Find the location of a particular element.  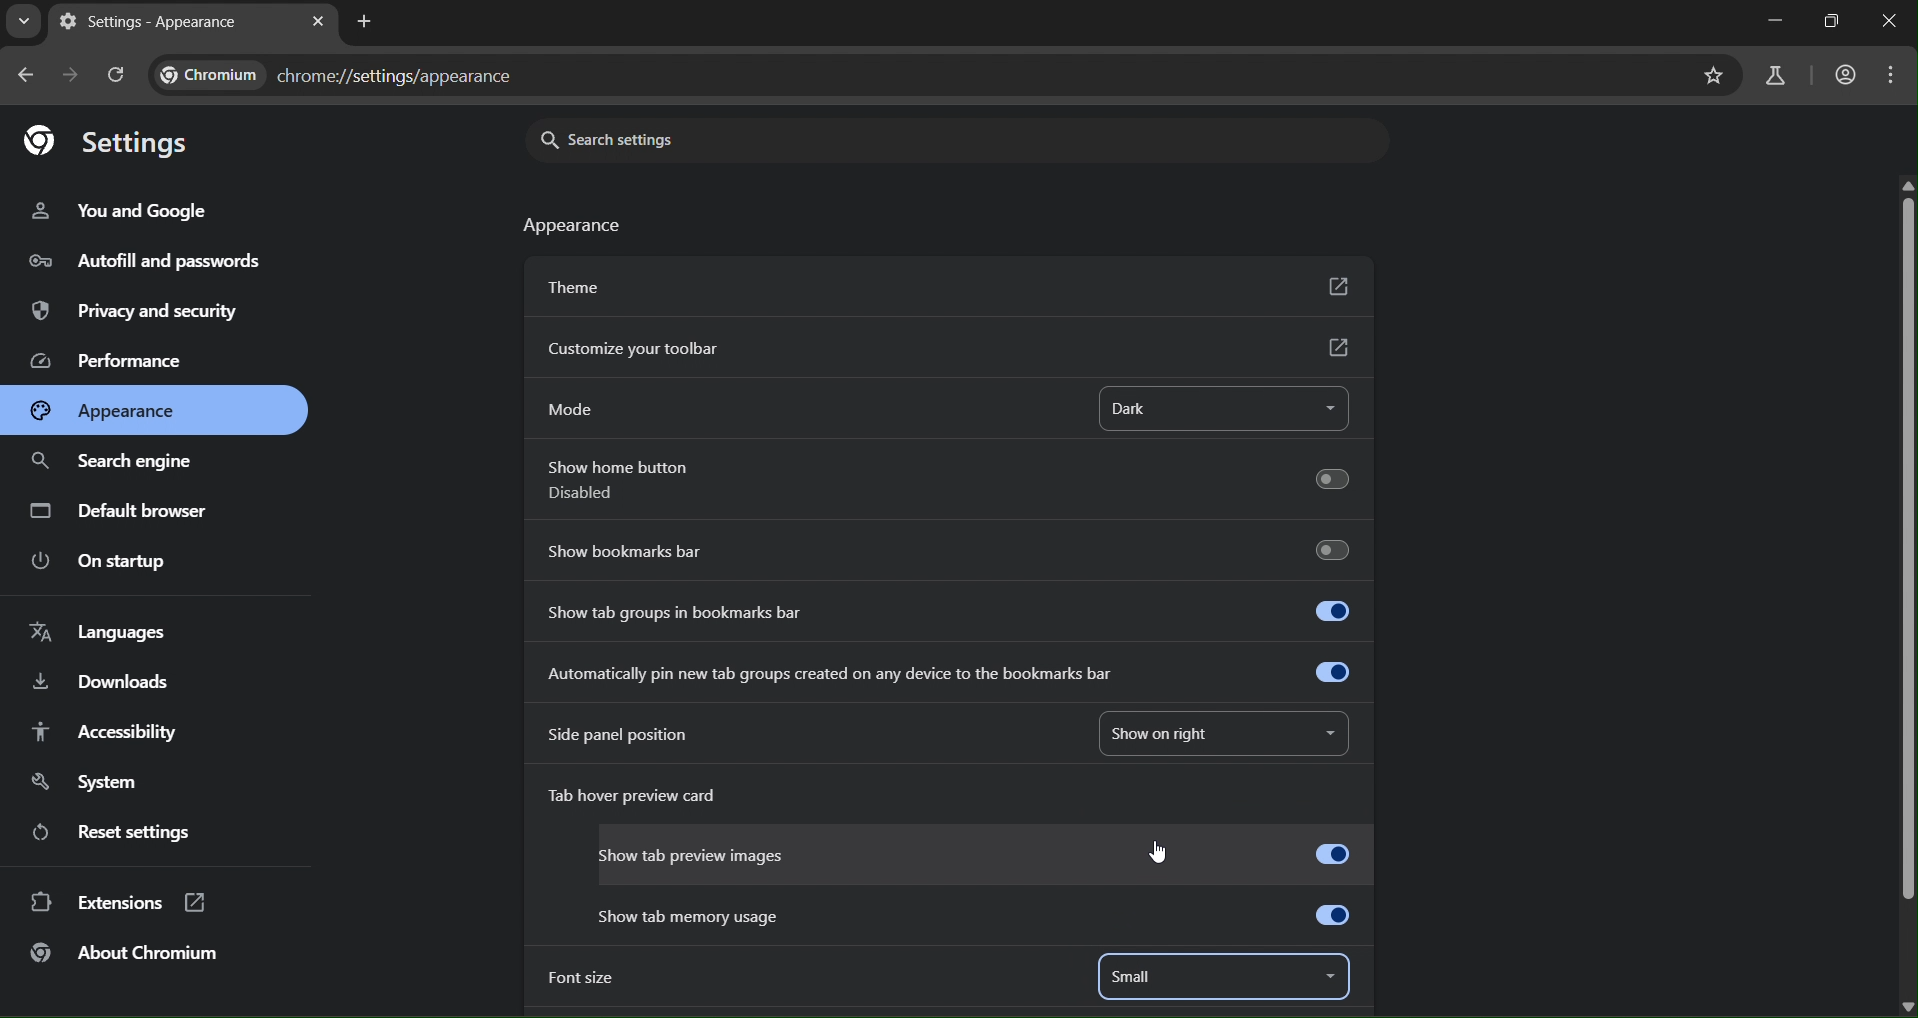

reload page is located at coordinates (119, 76).